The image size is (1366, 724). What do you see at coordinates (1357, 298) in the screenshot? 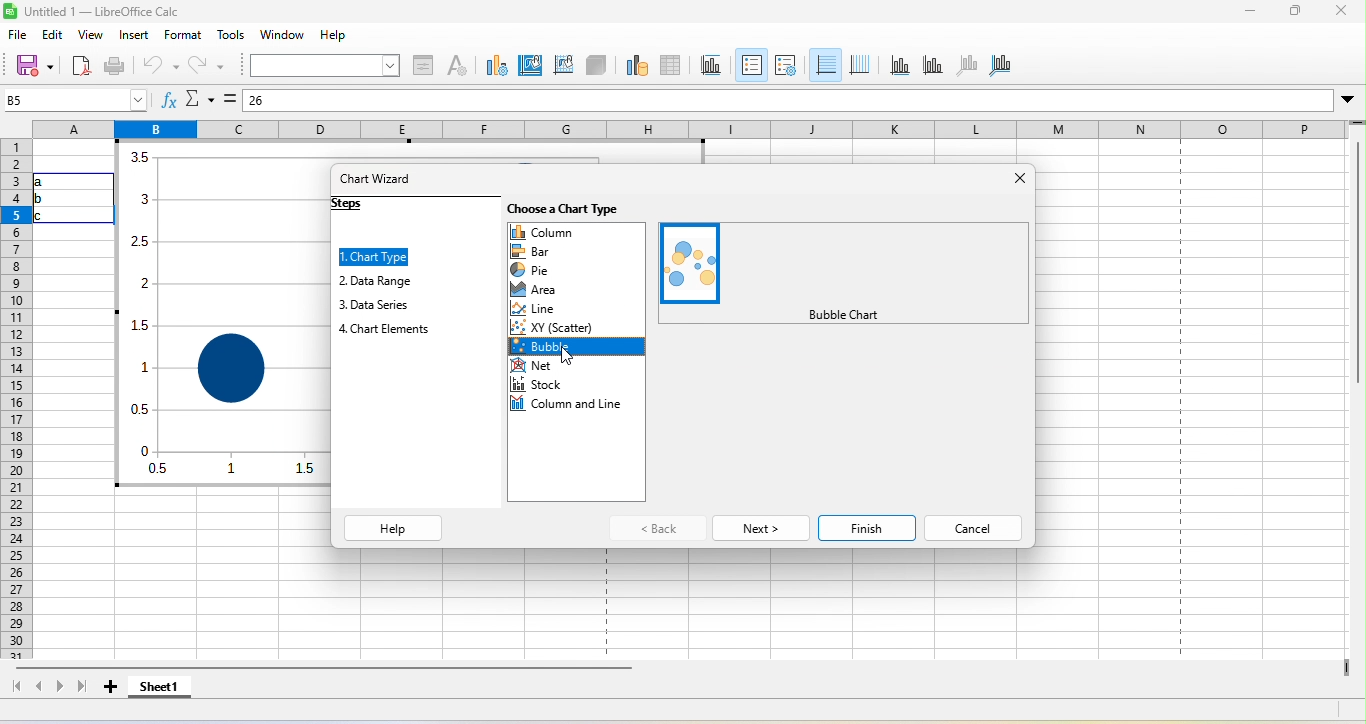
I see `vertical scroll bar` at bounding box center [1357, 298].